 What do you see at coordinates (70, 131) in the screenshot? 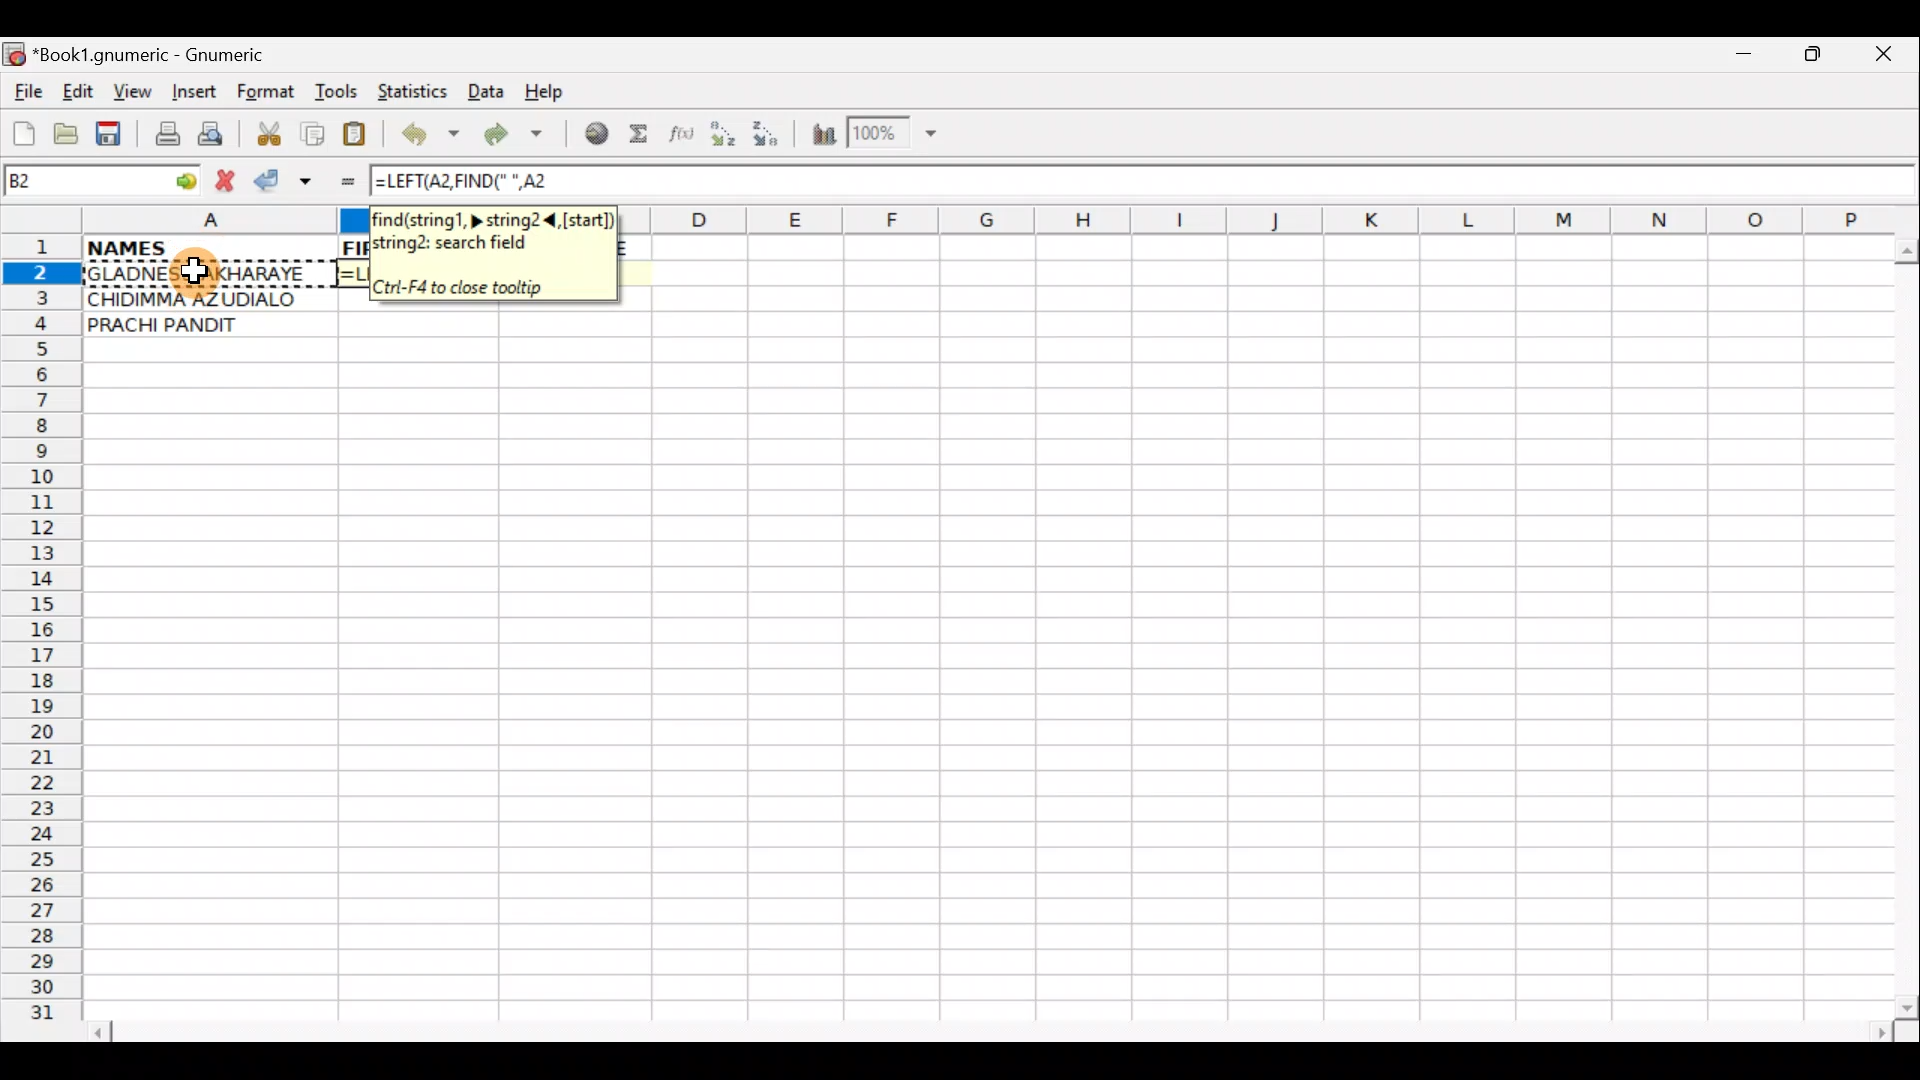
I see `Open a file` at bounding box center [70, 131].